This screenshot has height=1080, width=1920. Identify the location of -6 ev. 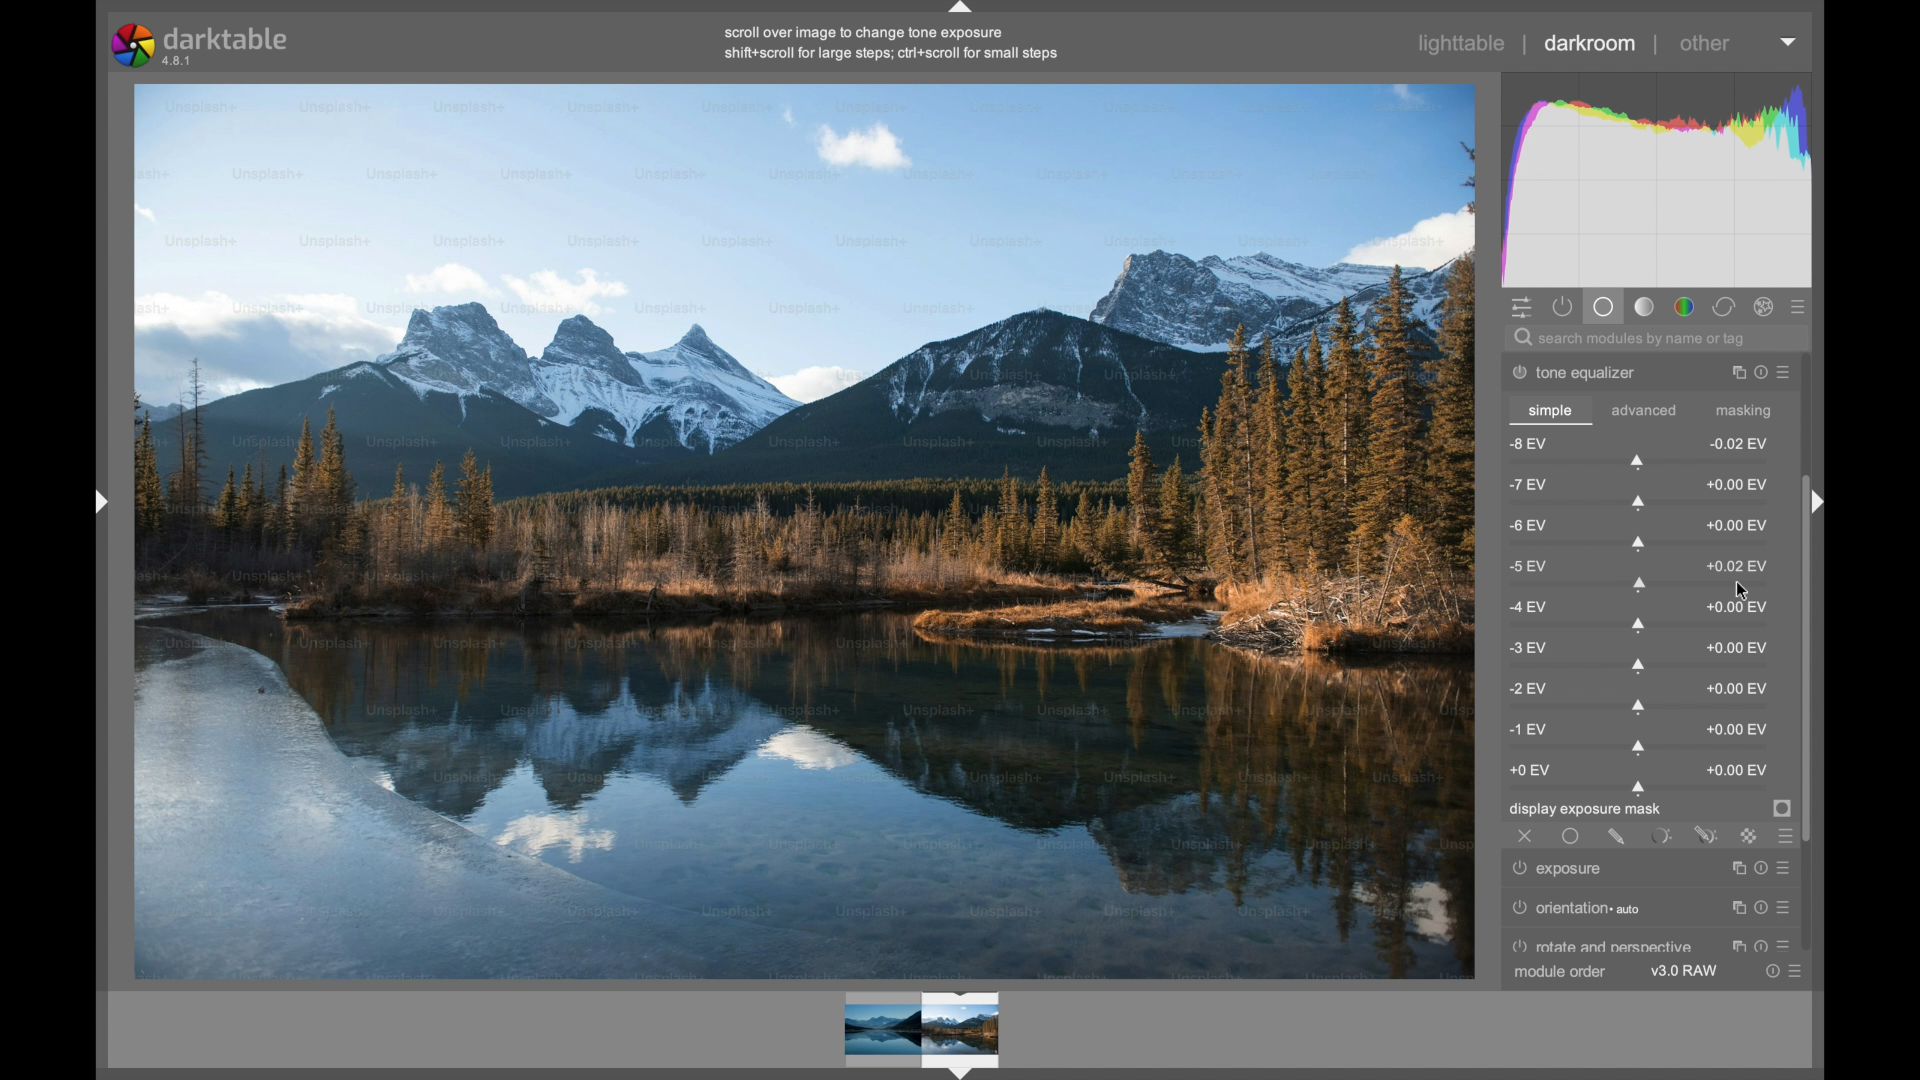
(1530, 526).